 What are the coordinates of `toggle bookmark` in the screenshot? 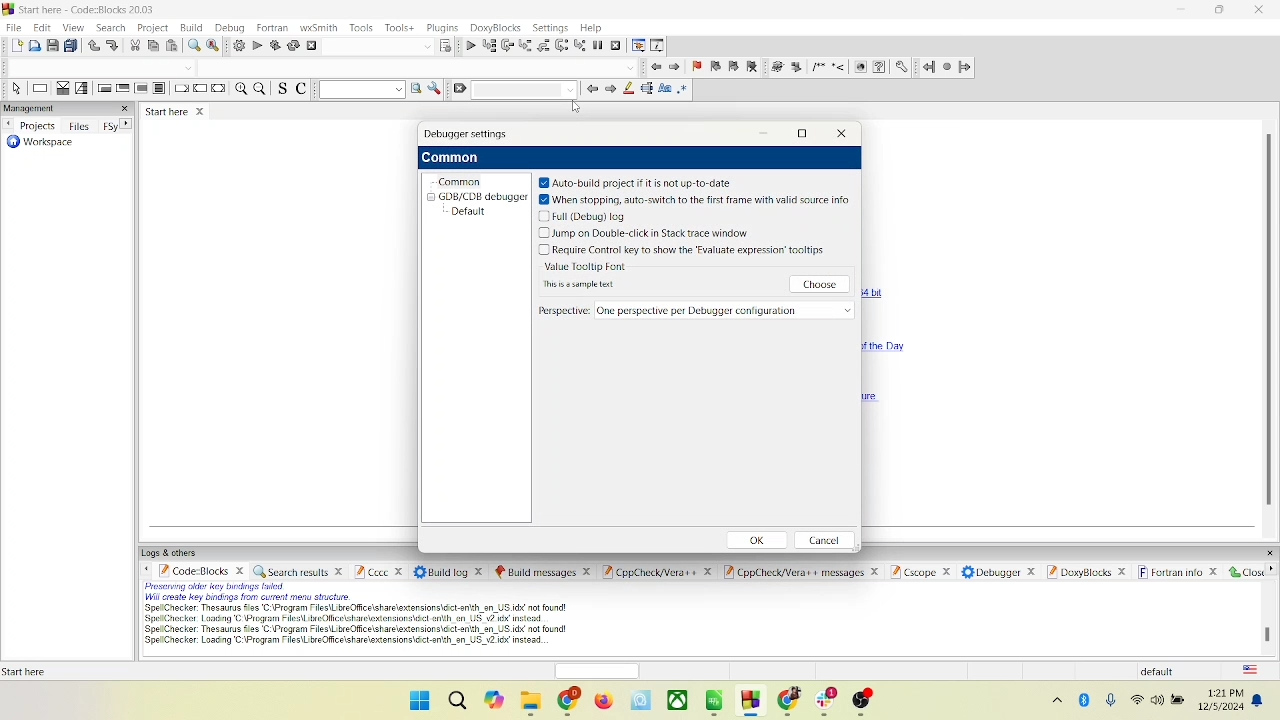 It's located at (697, 65).